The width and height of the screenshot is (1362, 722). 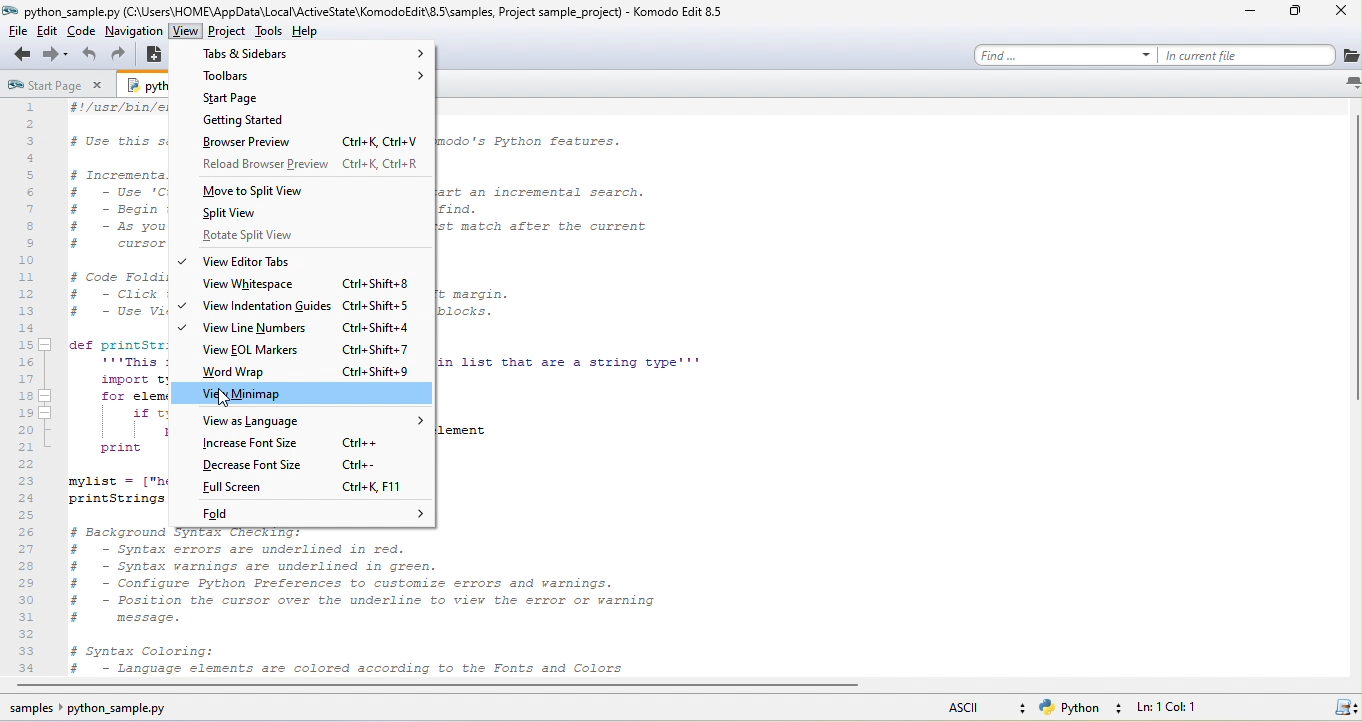 I want to click on numbers, so click(x=27, y=389).